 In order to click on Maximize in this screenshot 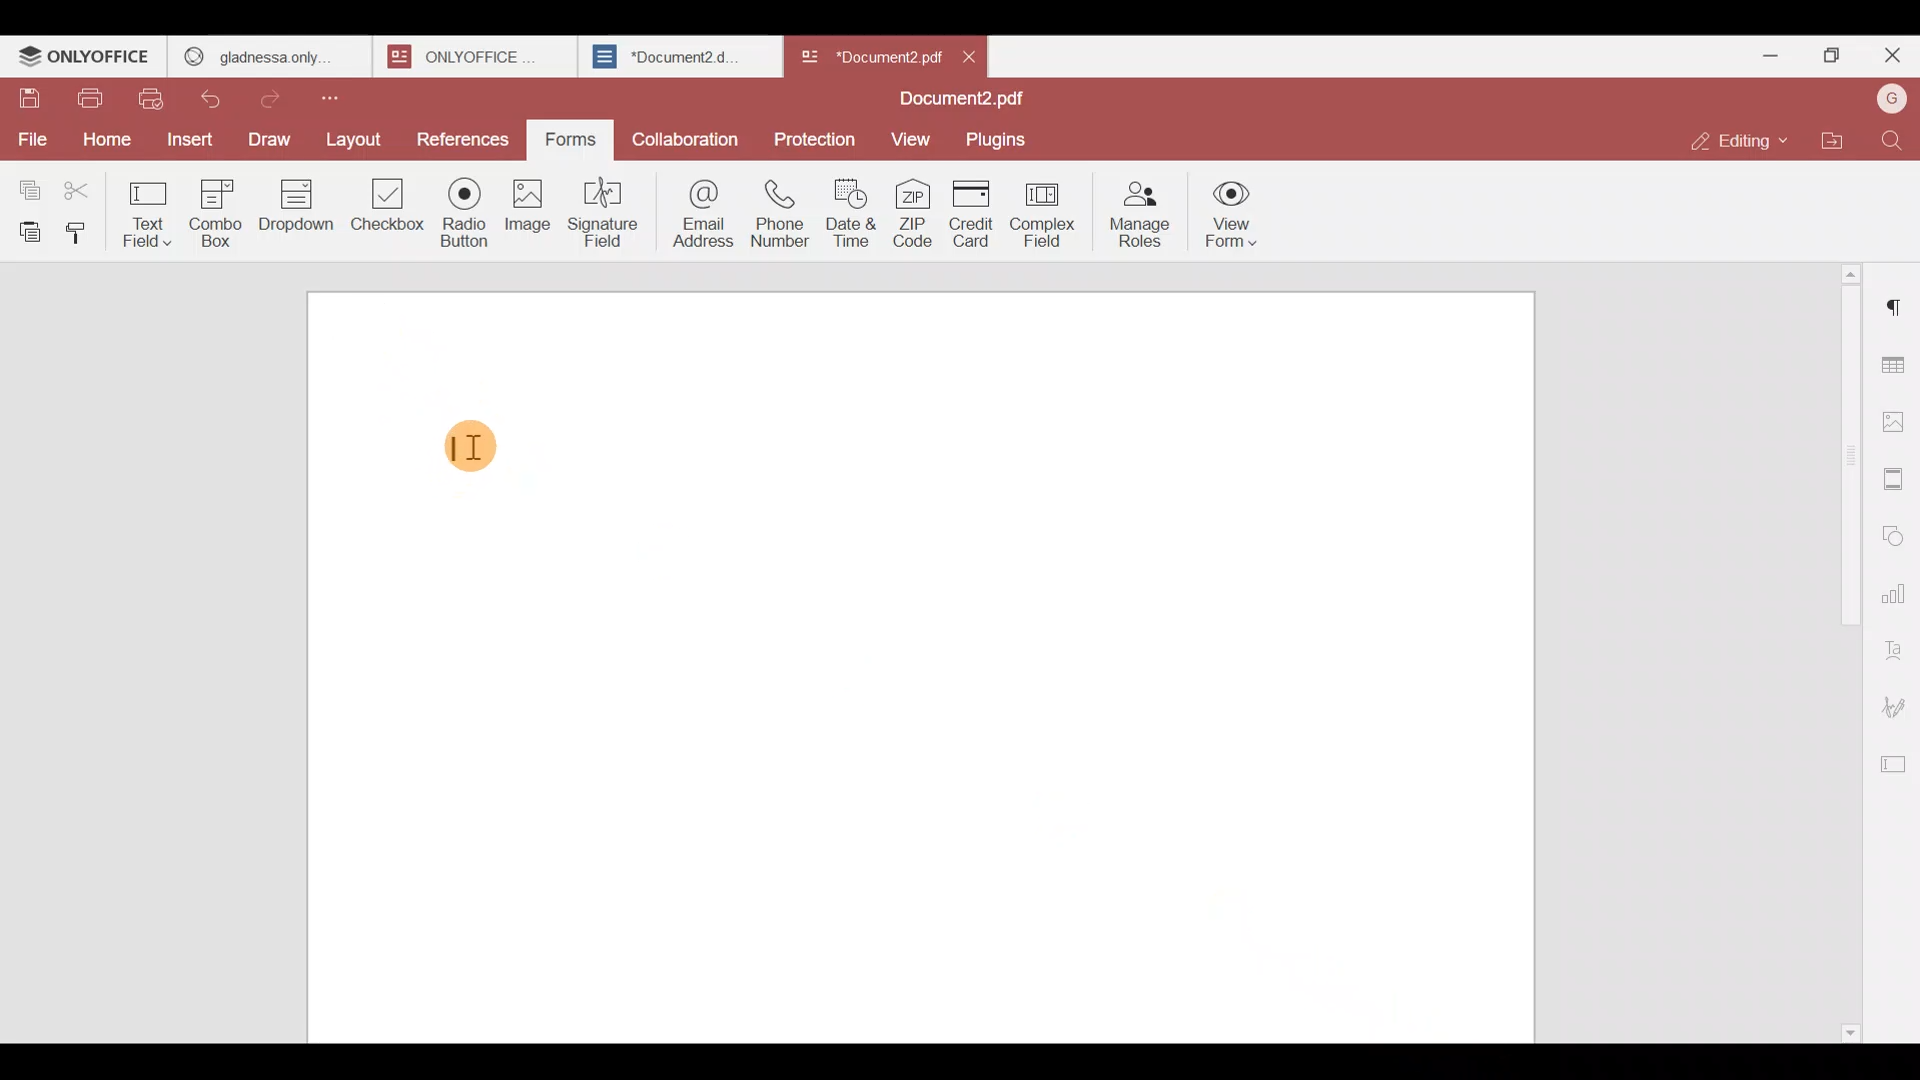, I will do `click(1836, 56)`.